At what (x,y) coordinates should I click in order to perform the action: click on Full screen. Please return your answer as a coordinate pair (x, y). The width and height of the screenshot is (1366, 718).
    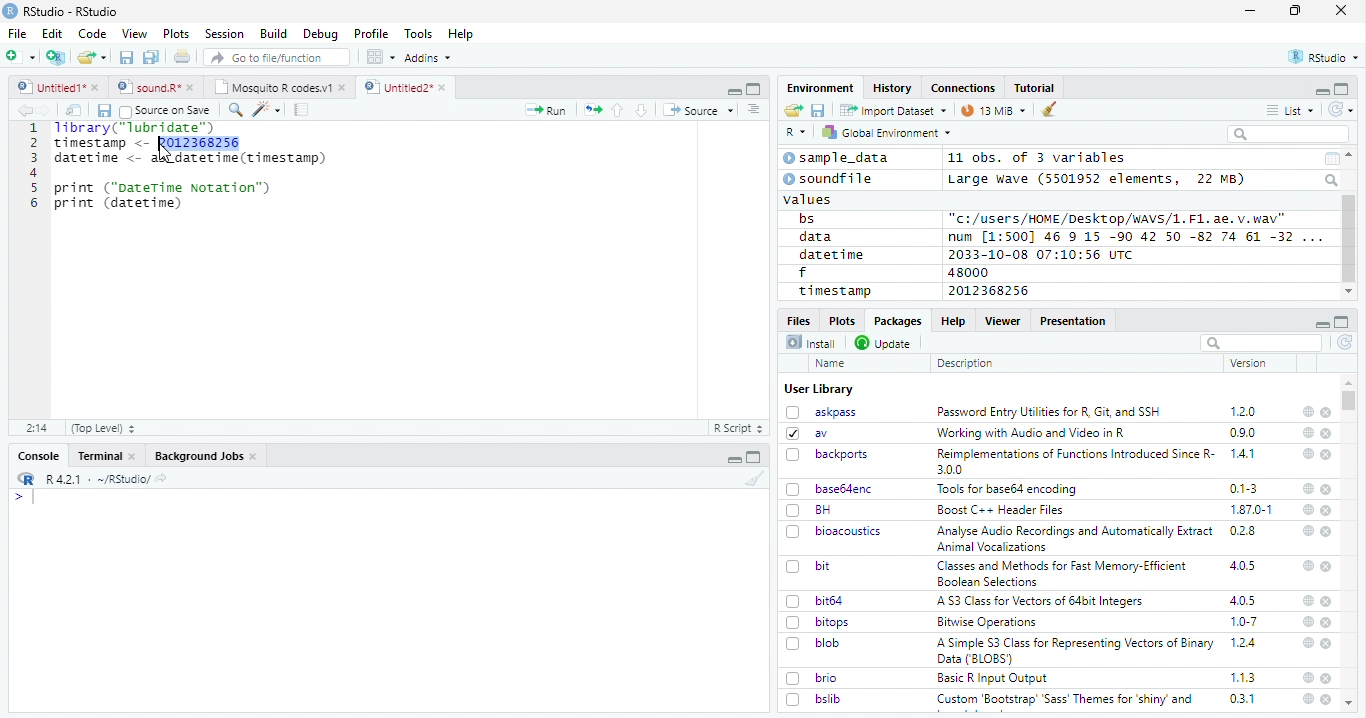
    Looking at the image, I should click on (754, 88).